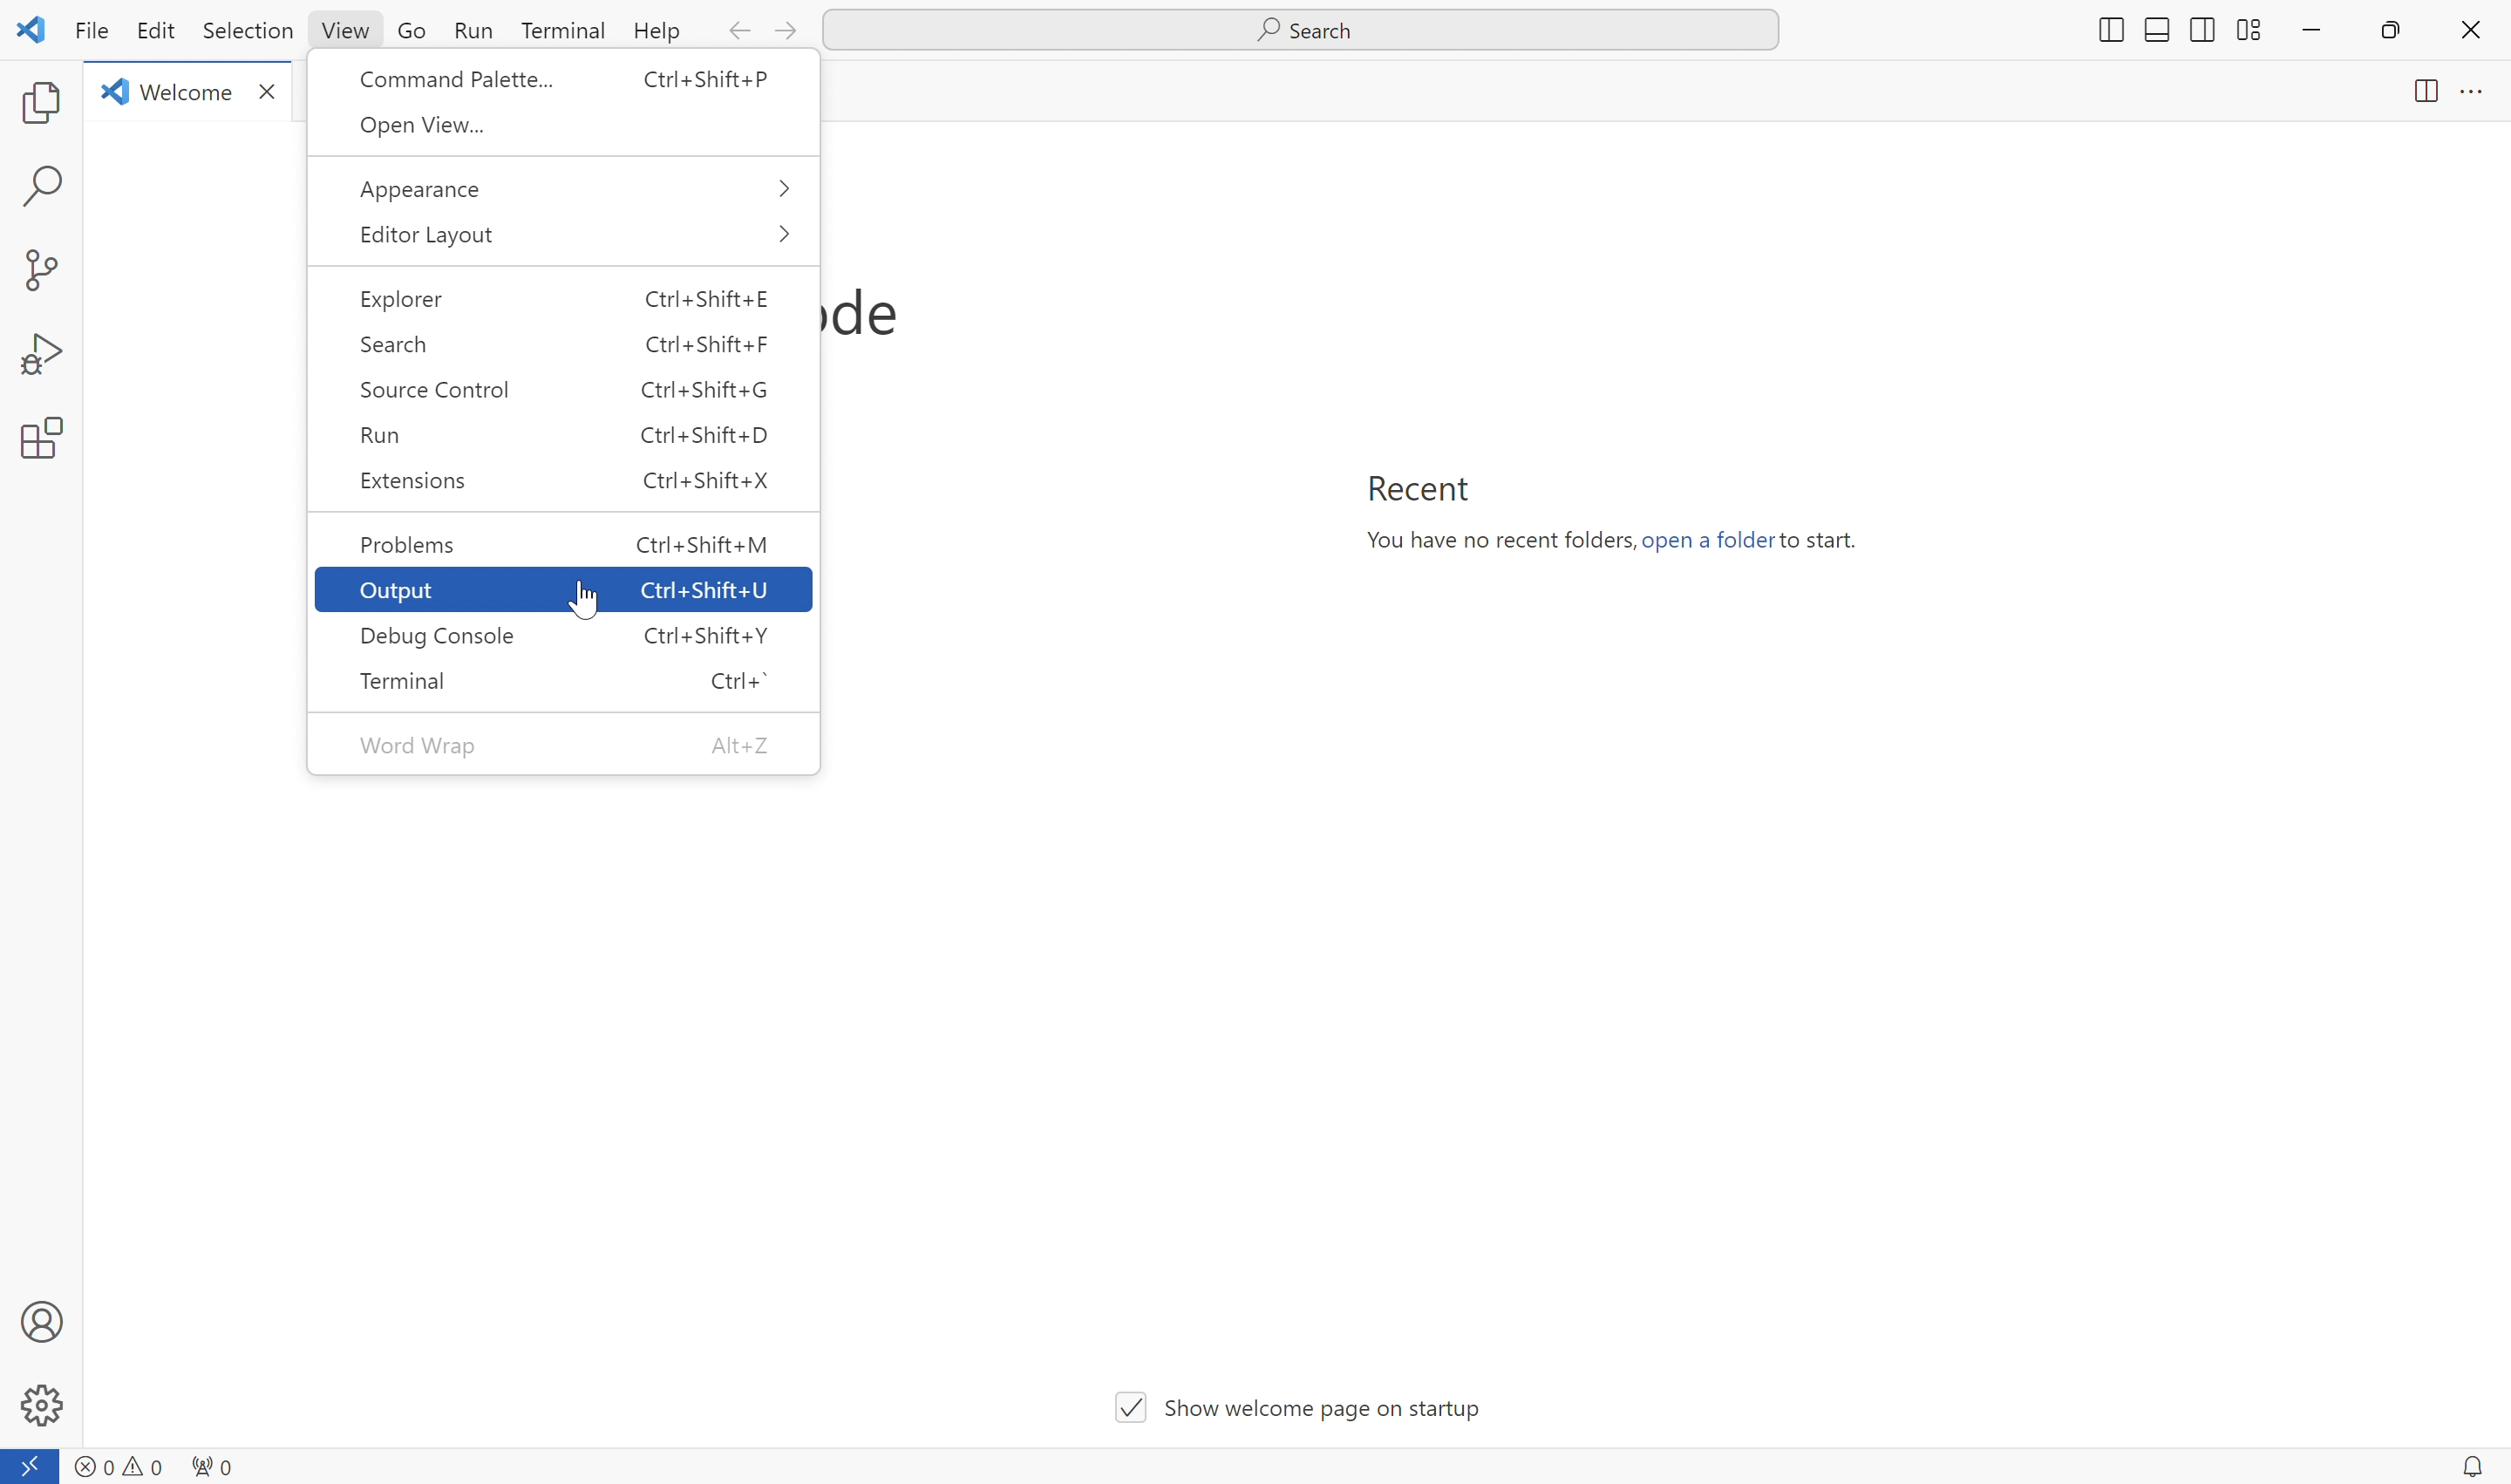 Image resolution: width=2511 pixels, height=1484 pixels. What do you see at coordinates (742, 33) in the screenshot?
I see `back` at bounding box center [742, 33].